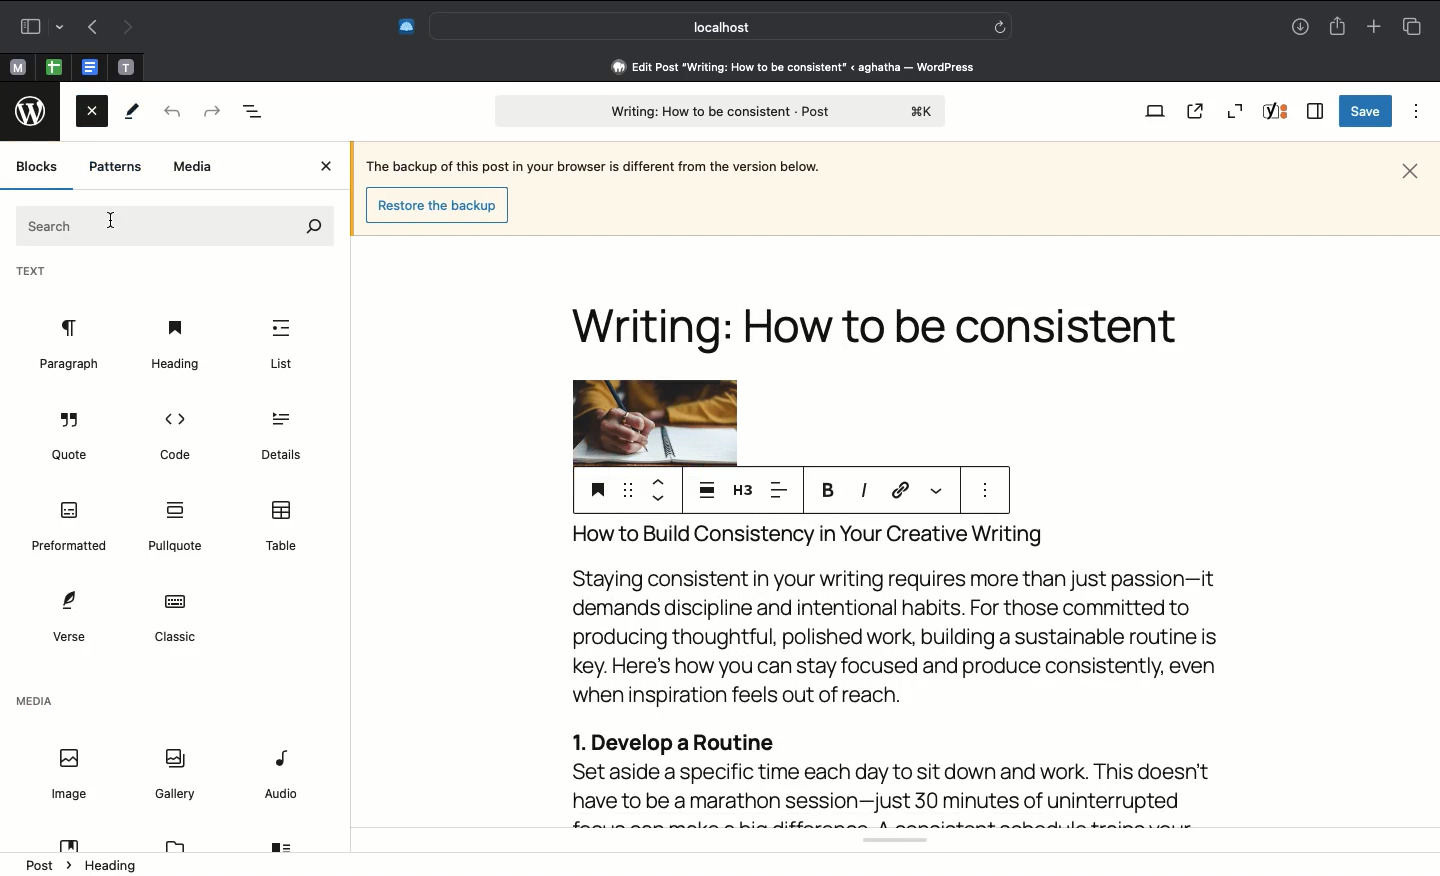  What do you see at coordinates (742, 489) in the screenshot?
I see `H3` at bounding box center [742, 489].